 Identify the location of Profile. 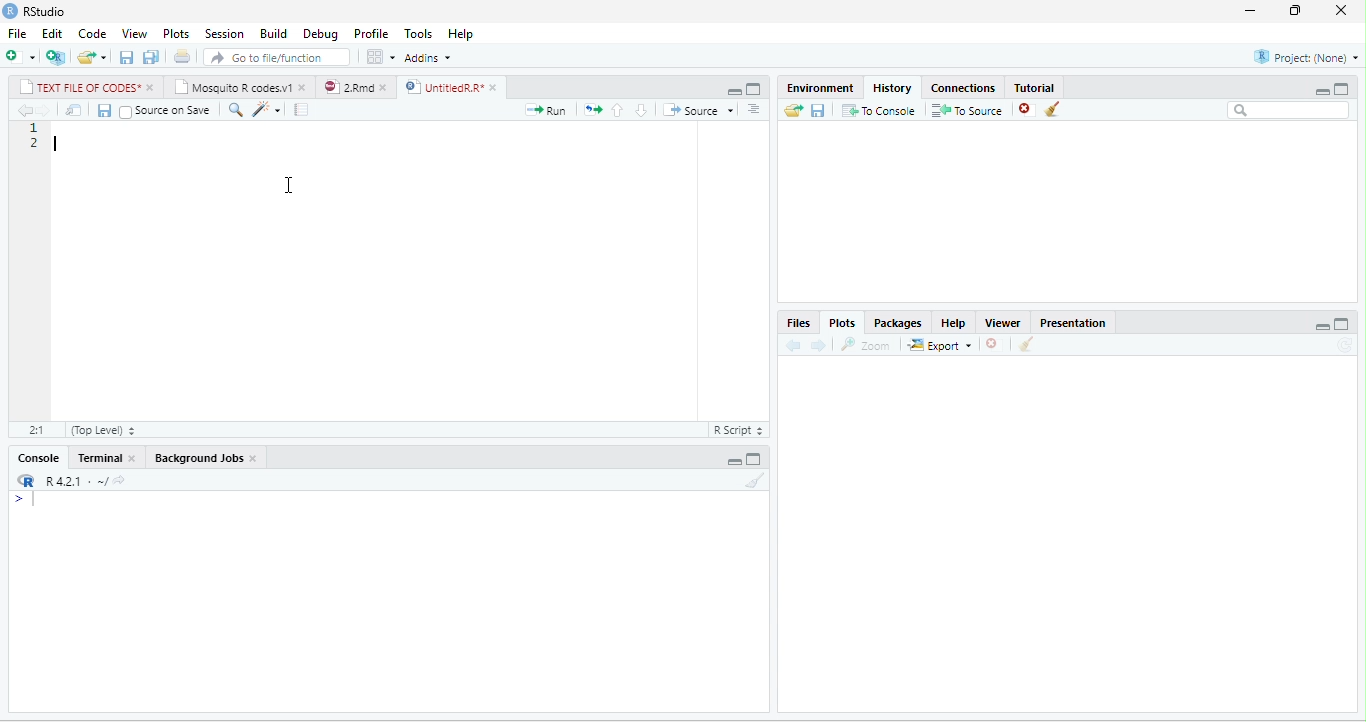
(371, 34).